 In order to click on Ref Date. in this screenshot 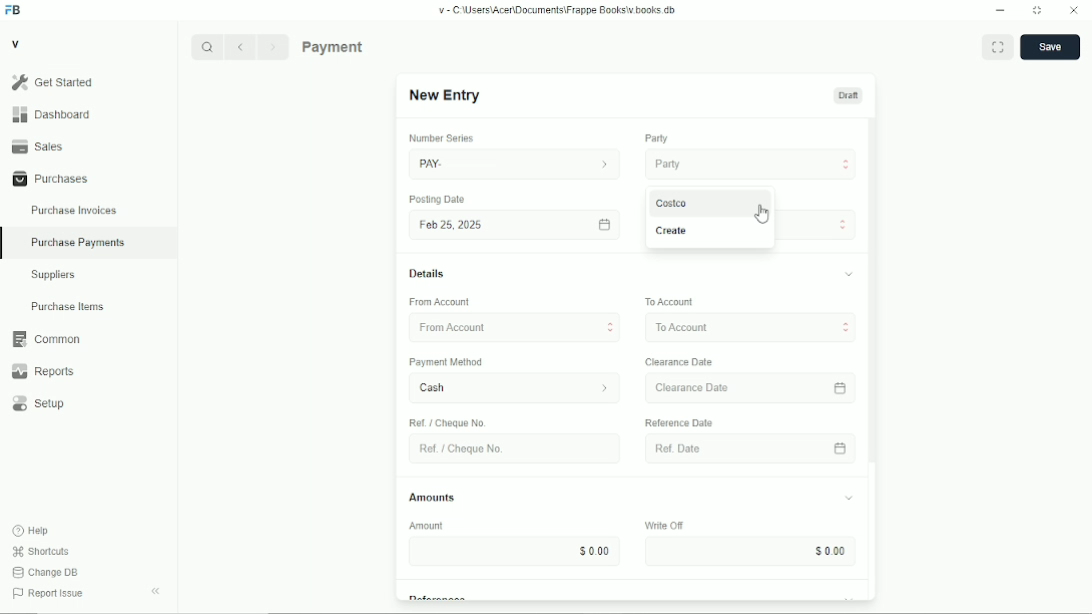, I will do `click(738, 447)`.